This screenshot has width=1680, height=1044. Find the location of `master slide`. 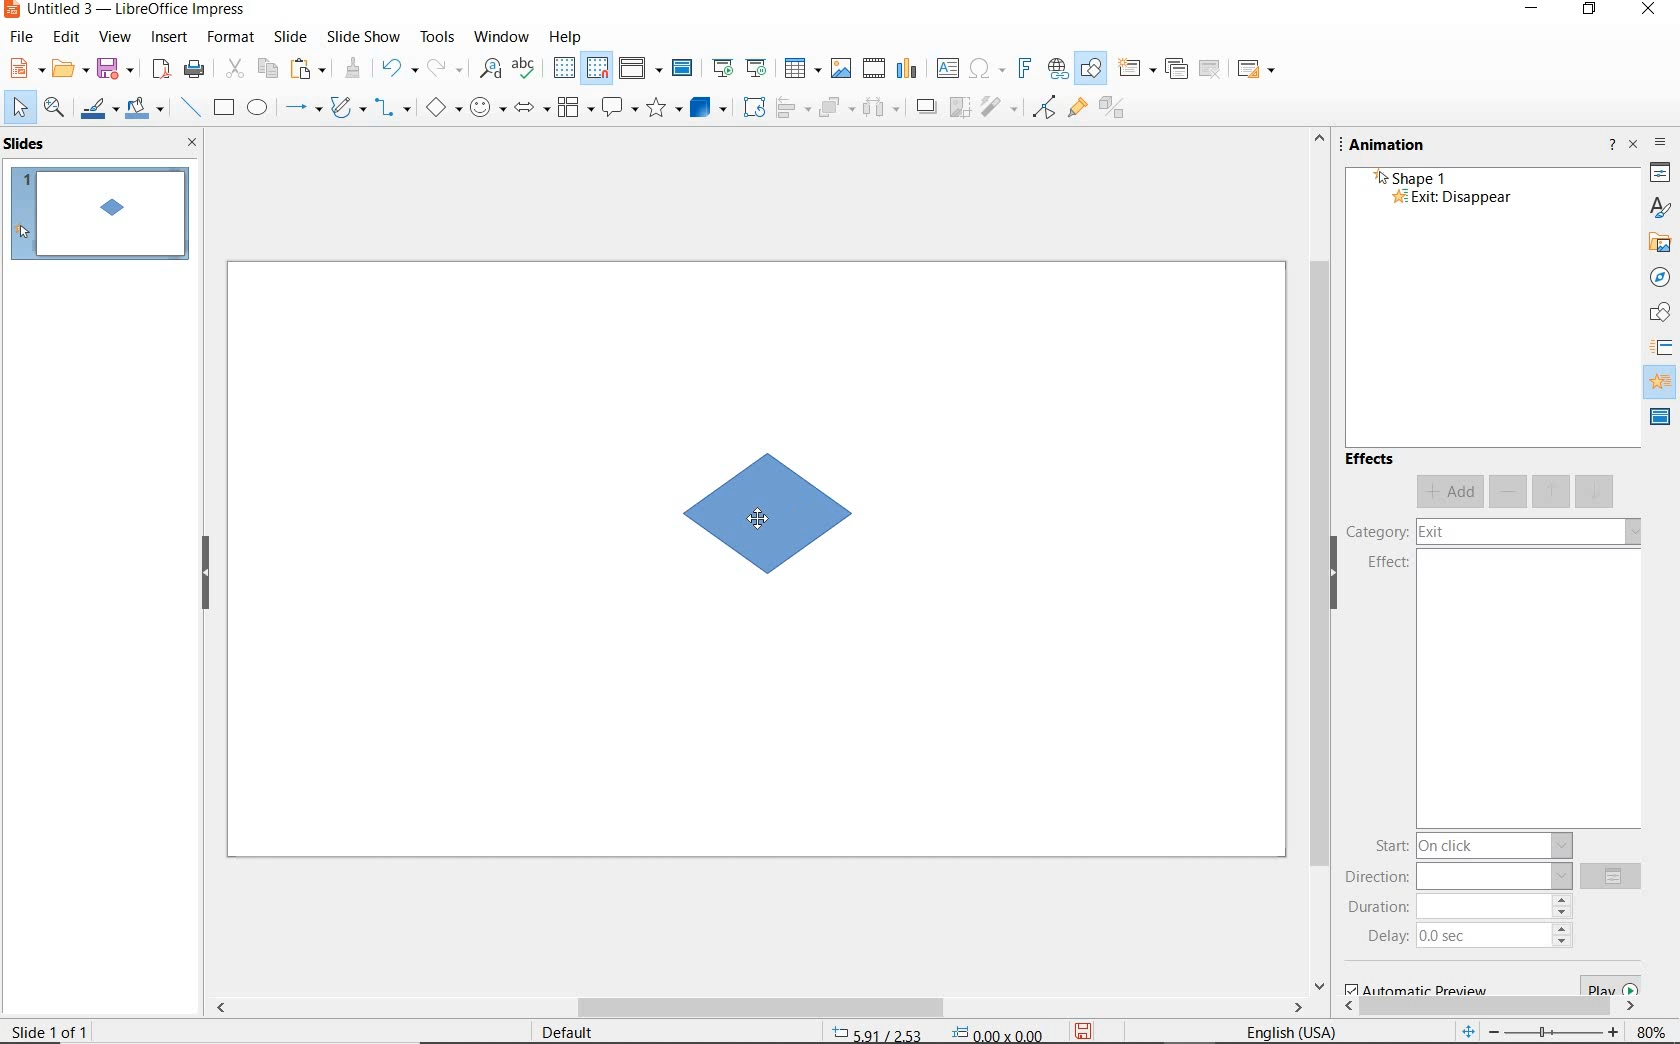

master slide is located at coordinates (1659, 419).